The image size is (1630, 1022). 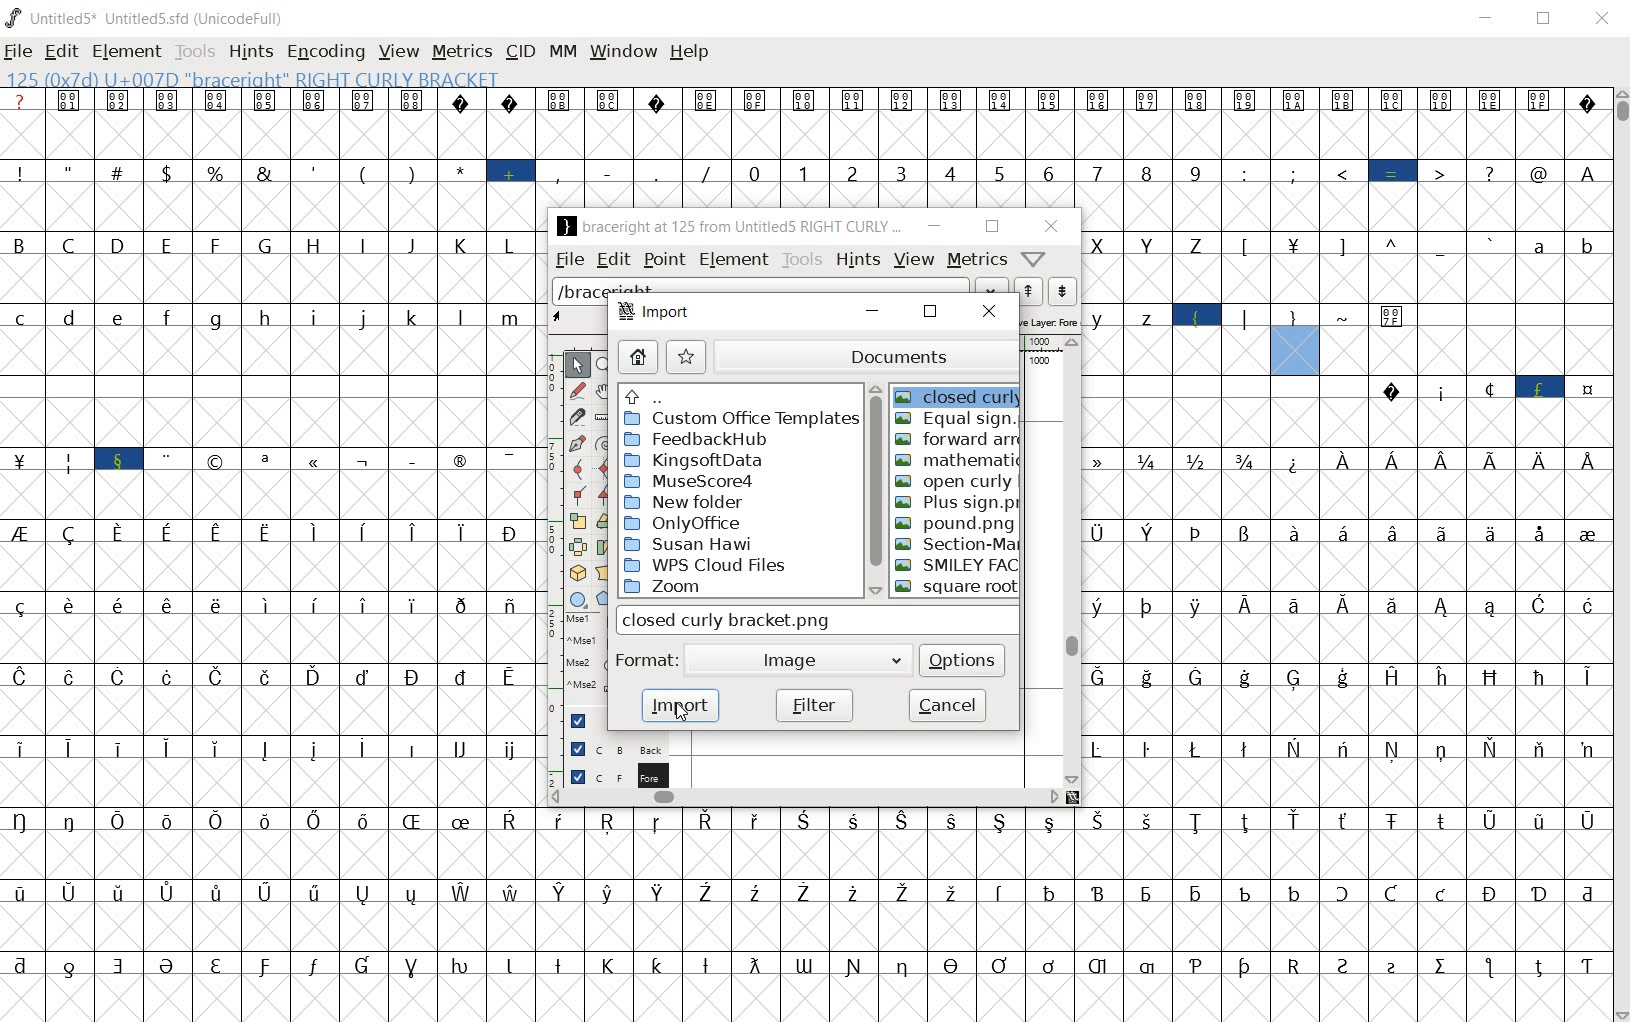 What do you see at coordinates (624, 50) in the screenshot?
I see `WINDOW` at bounding box center [624, 50].